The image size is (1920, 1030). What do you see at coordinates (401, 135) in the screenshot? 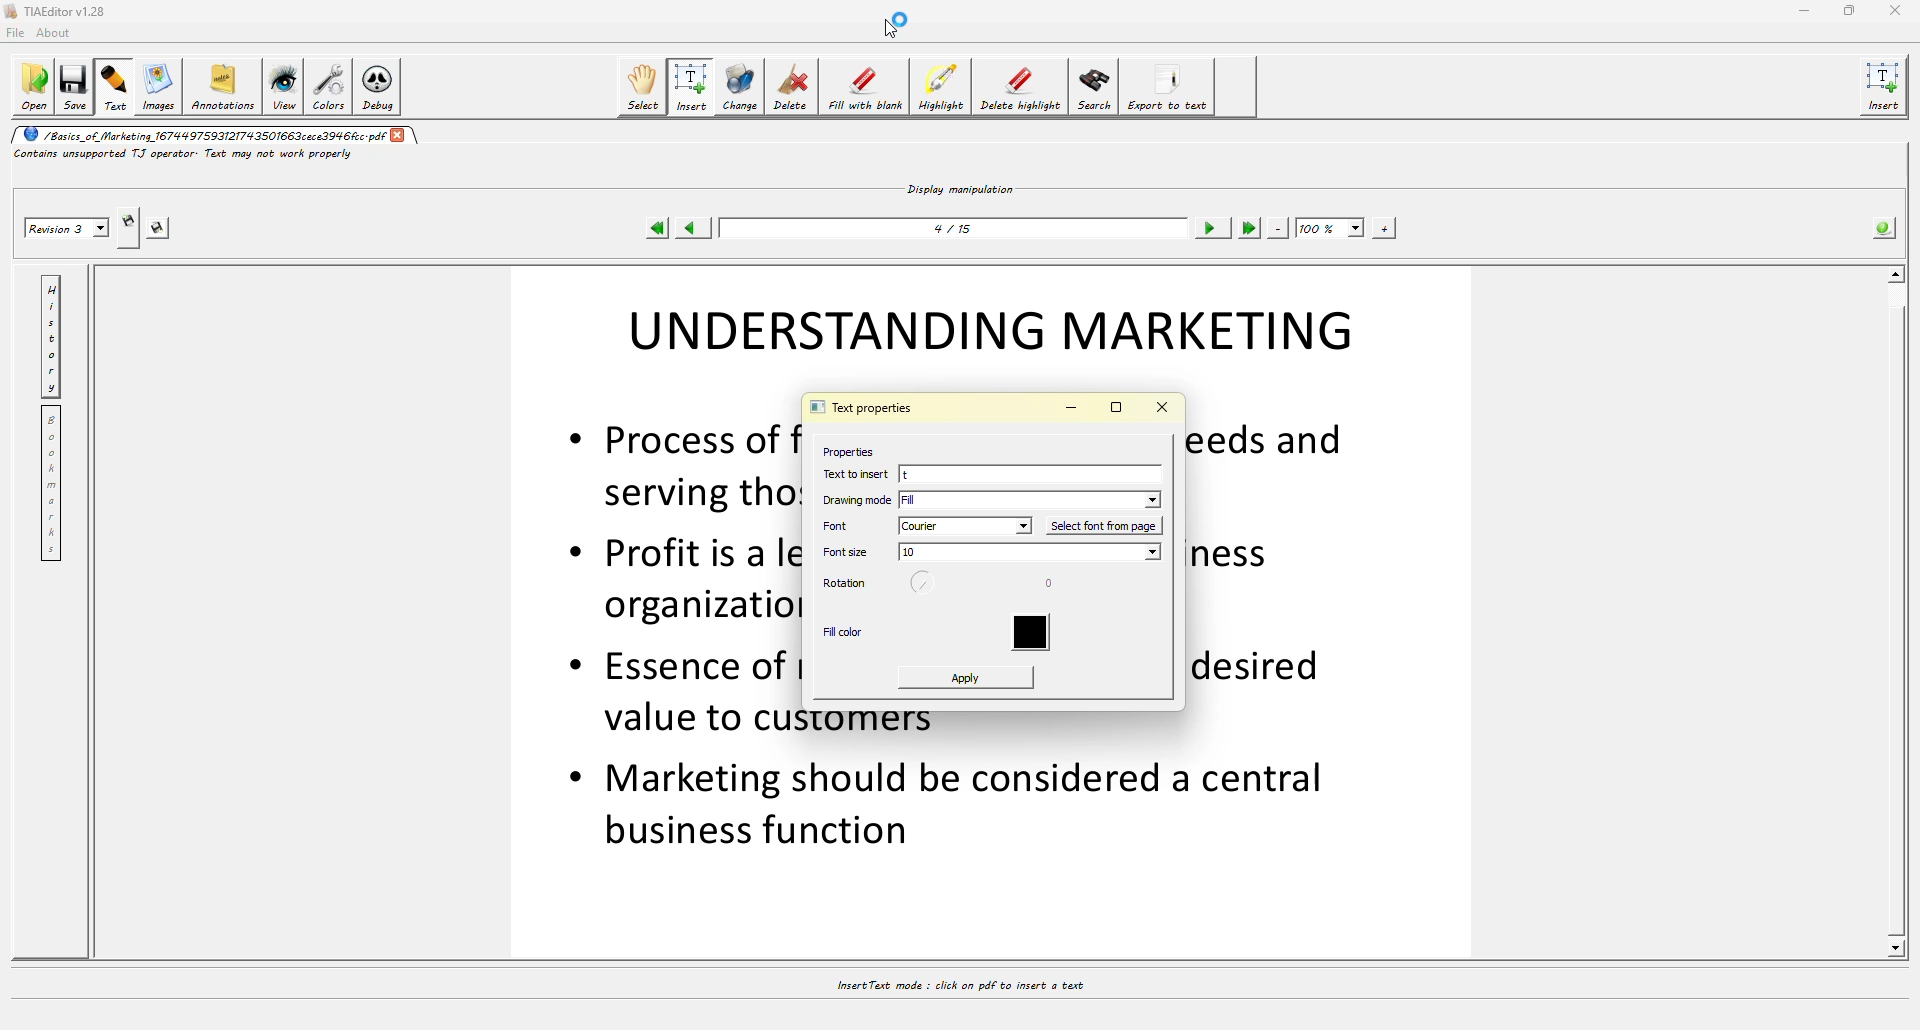
I see `close` at bounding box center [401, 135].